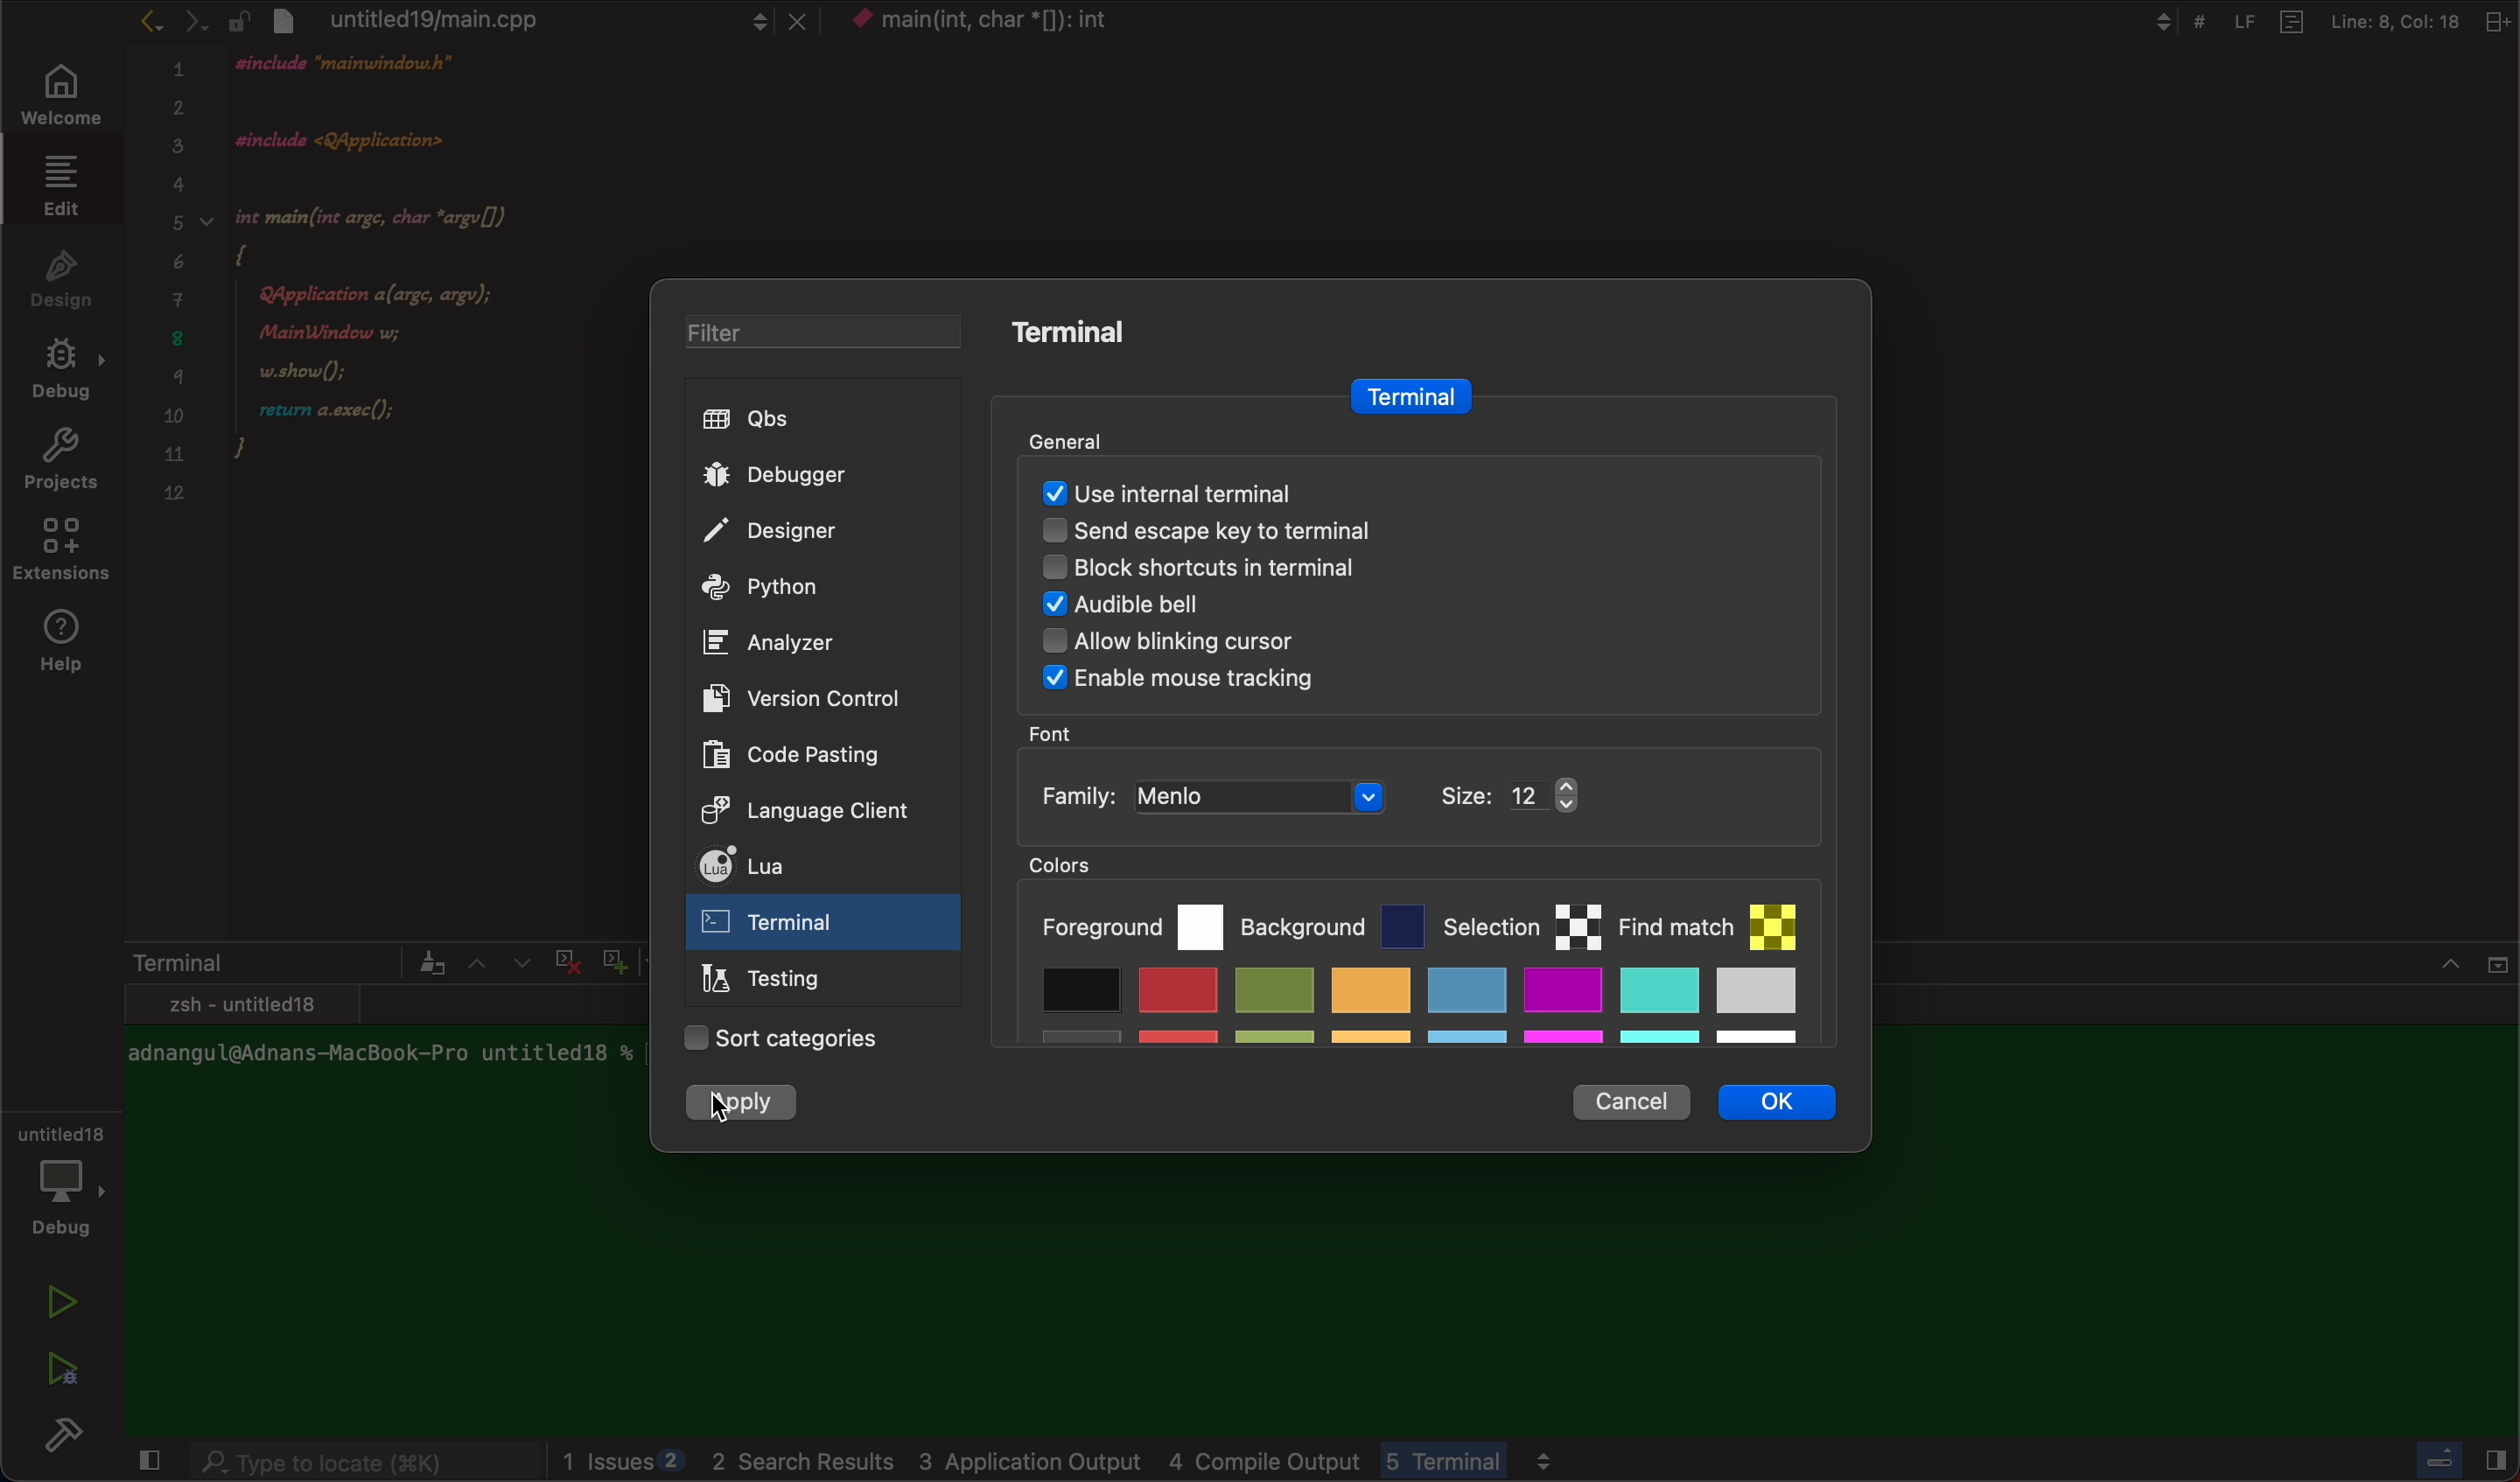  Describe the element at coordinates (797, 869) in the screenshot. I see `lua` at that location.